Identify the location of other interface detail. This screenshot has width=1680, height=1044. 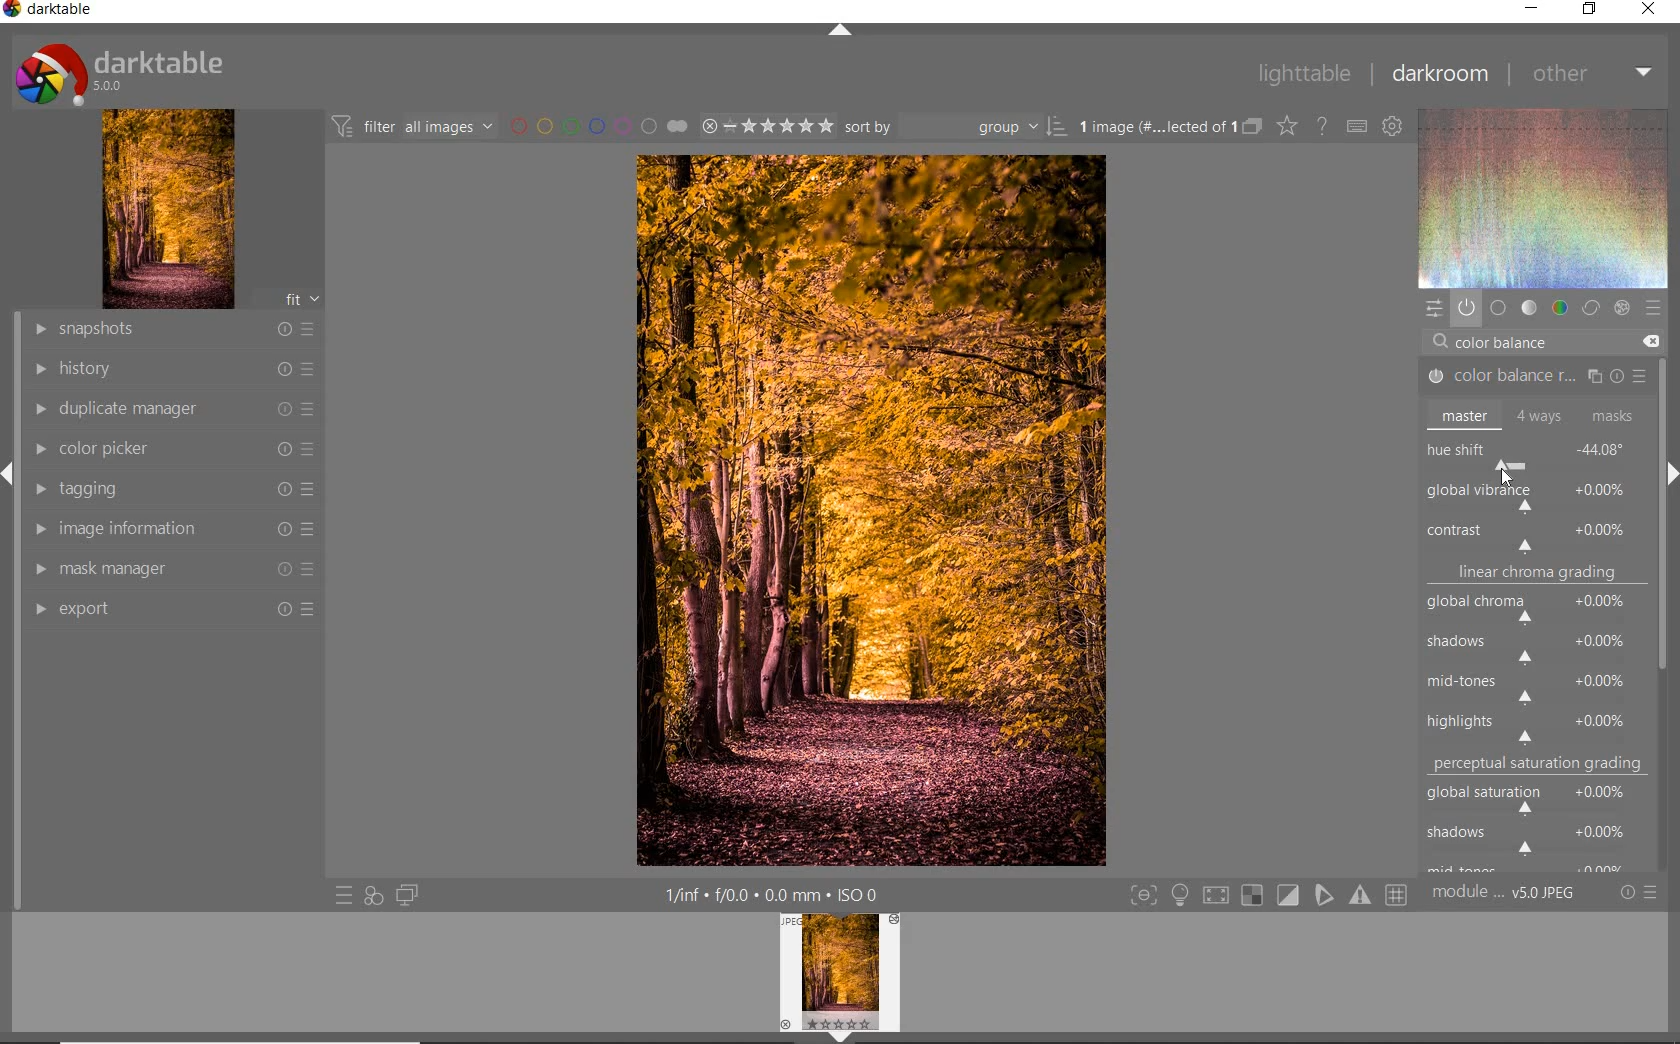
(775, 895).